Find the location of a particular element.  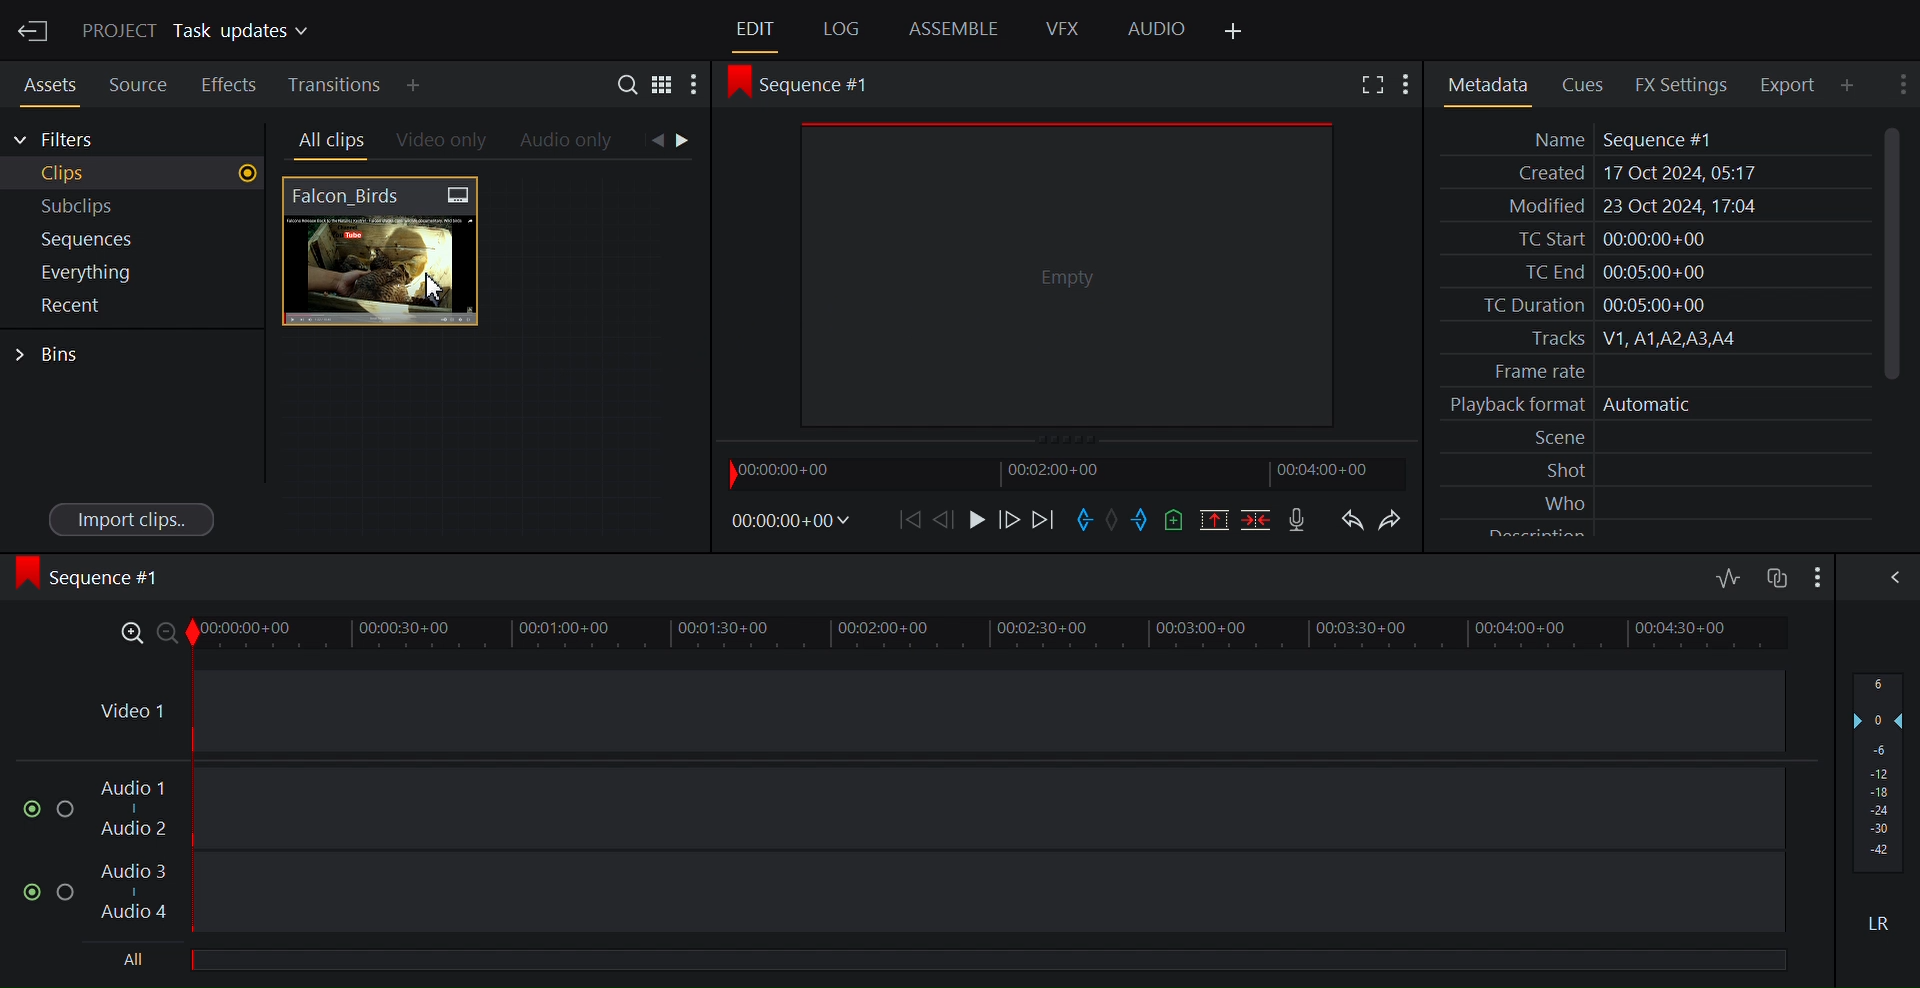

Assemble is located at coordinates (955, 28).